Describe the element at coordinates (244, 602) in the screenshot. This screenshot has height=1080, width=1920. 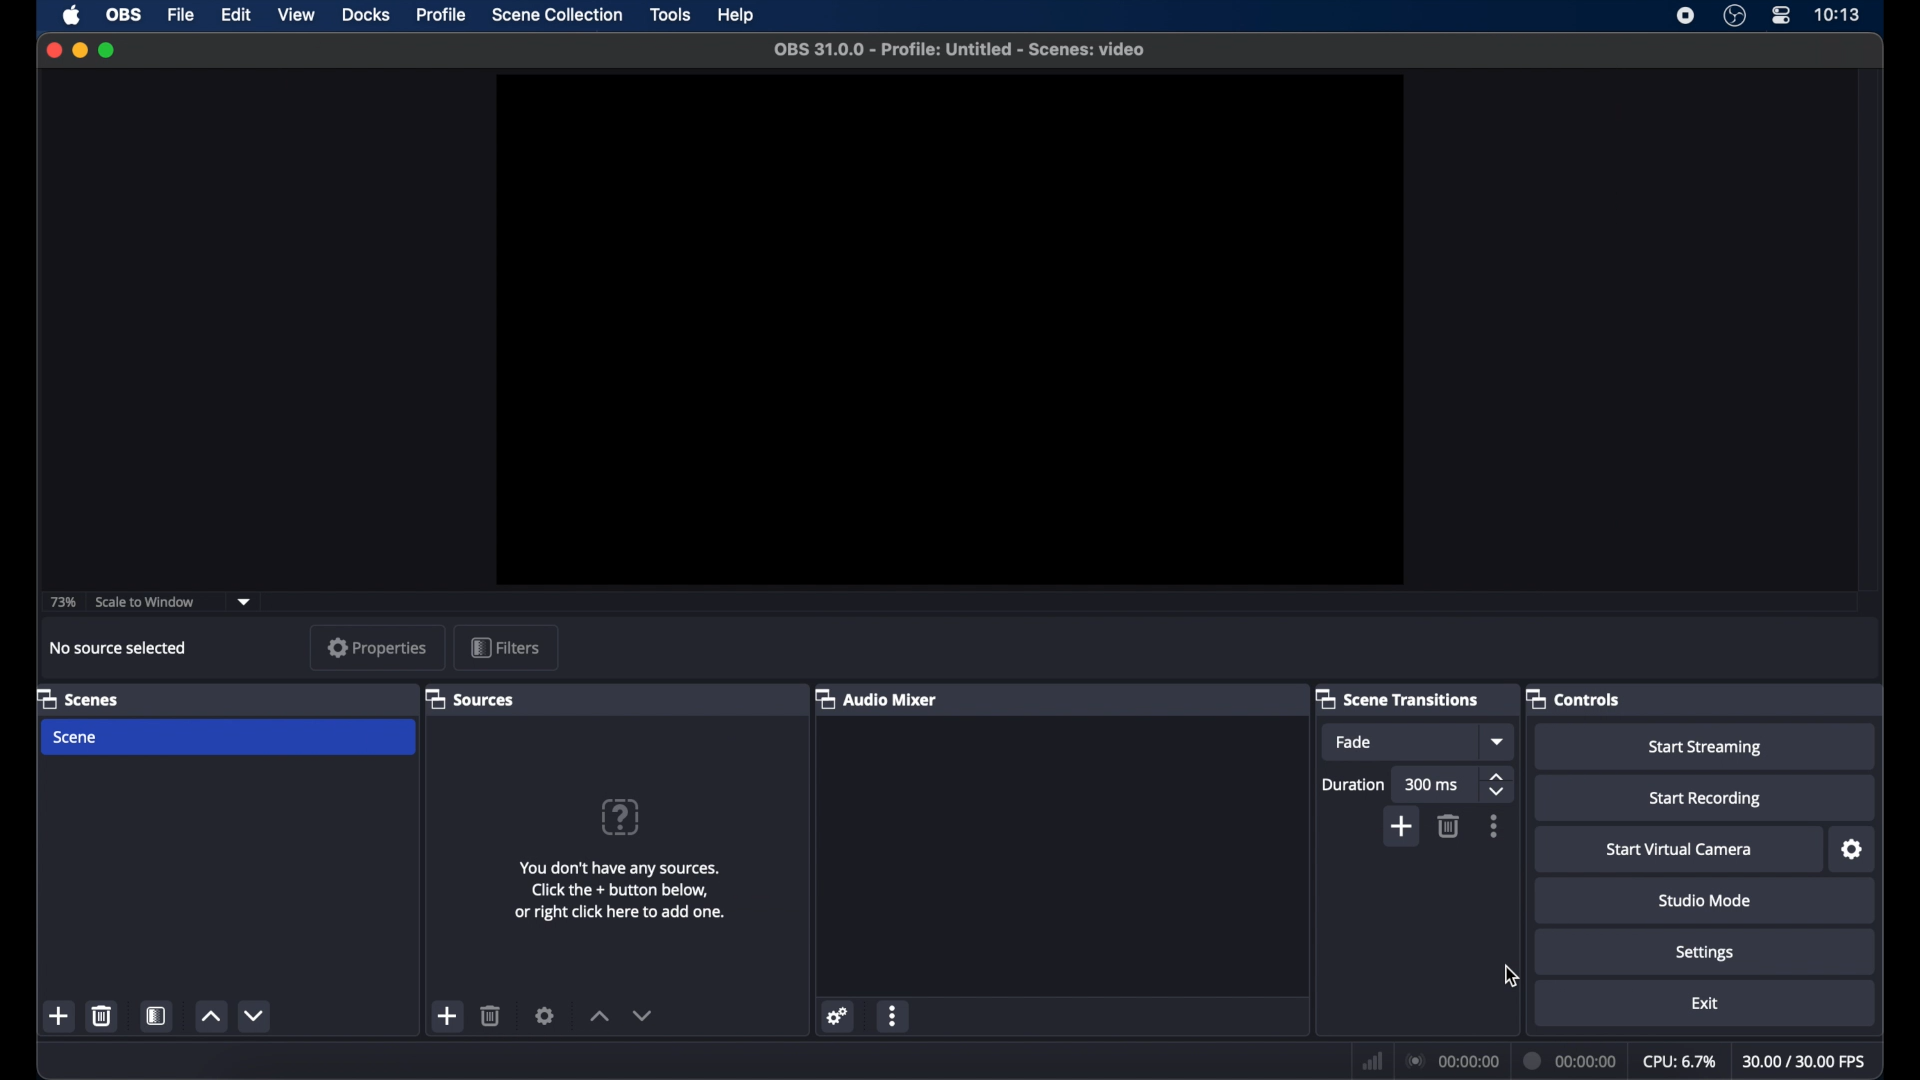
I see `dropdown` at that location.